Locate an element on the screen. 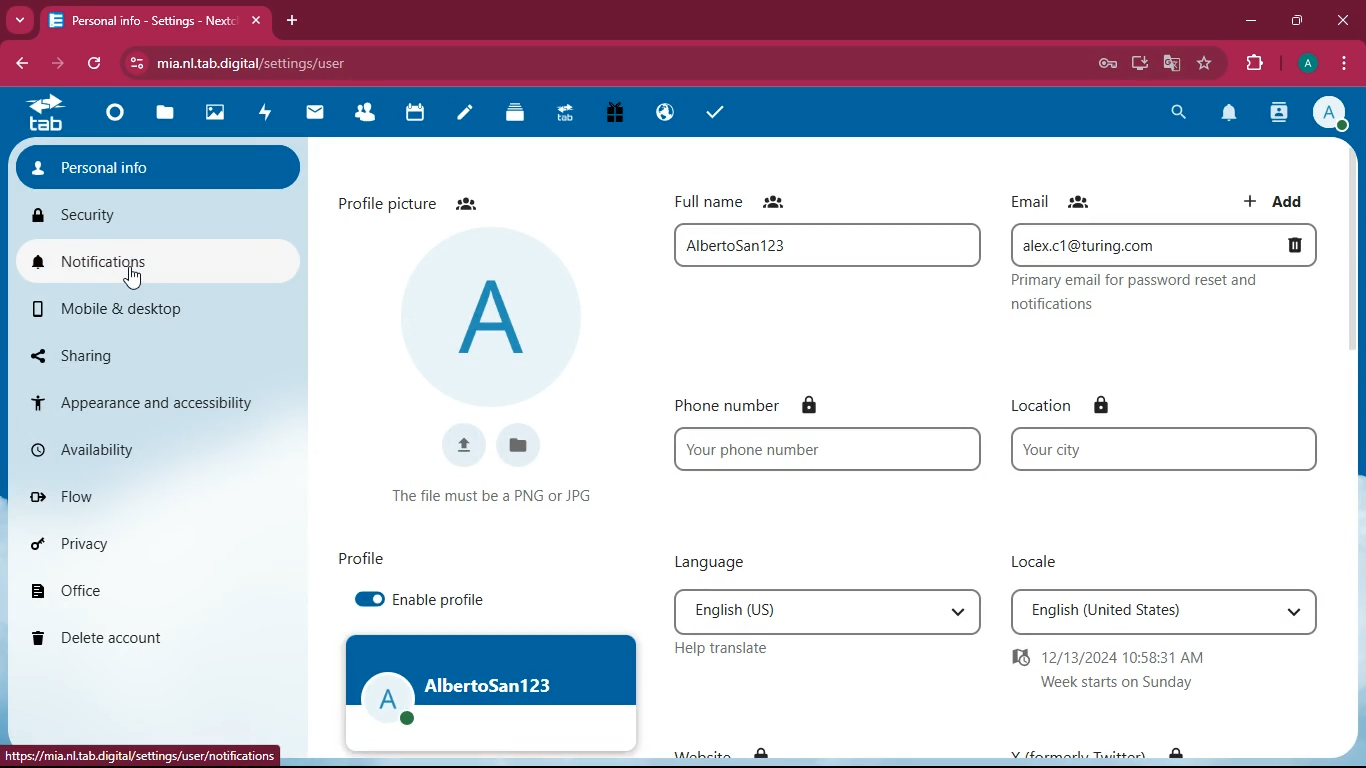 Image resolution: width=1366 pixels, height=768 pixels. friends is located at coordinates (1081, 201).